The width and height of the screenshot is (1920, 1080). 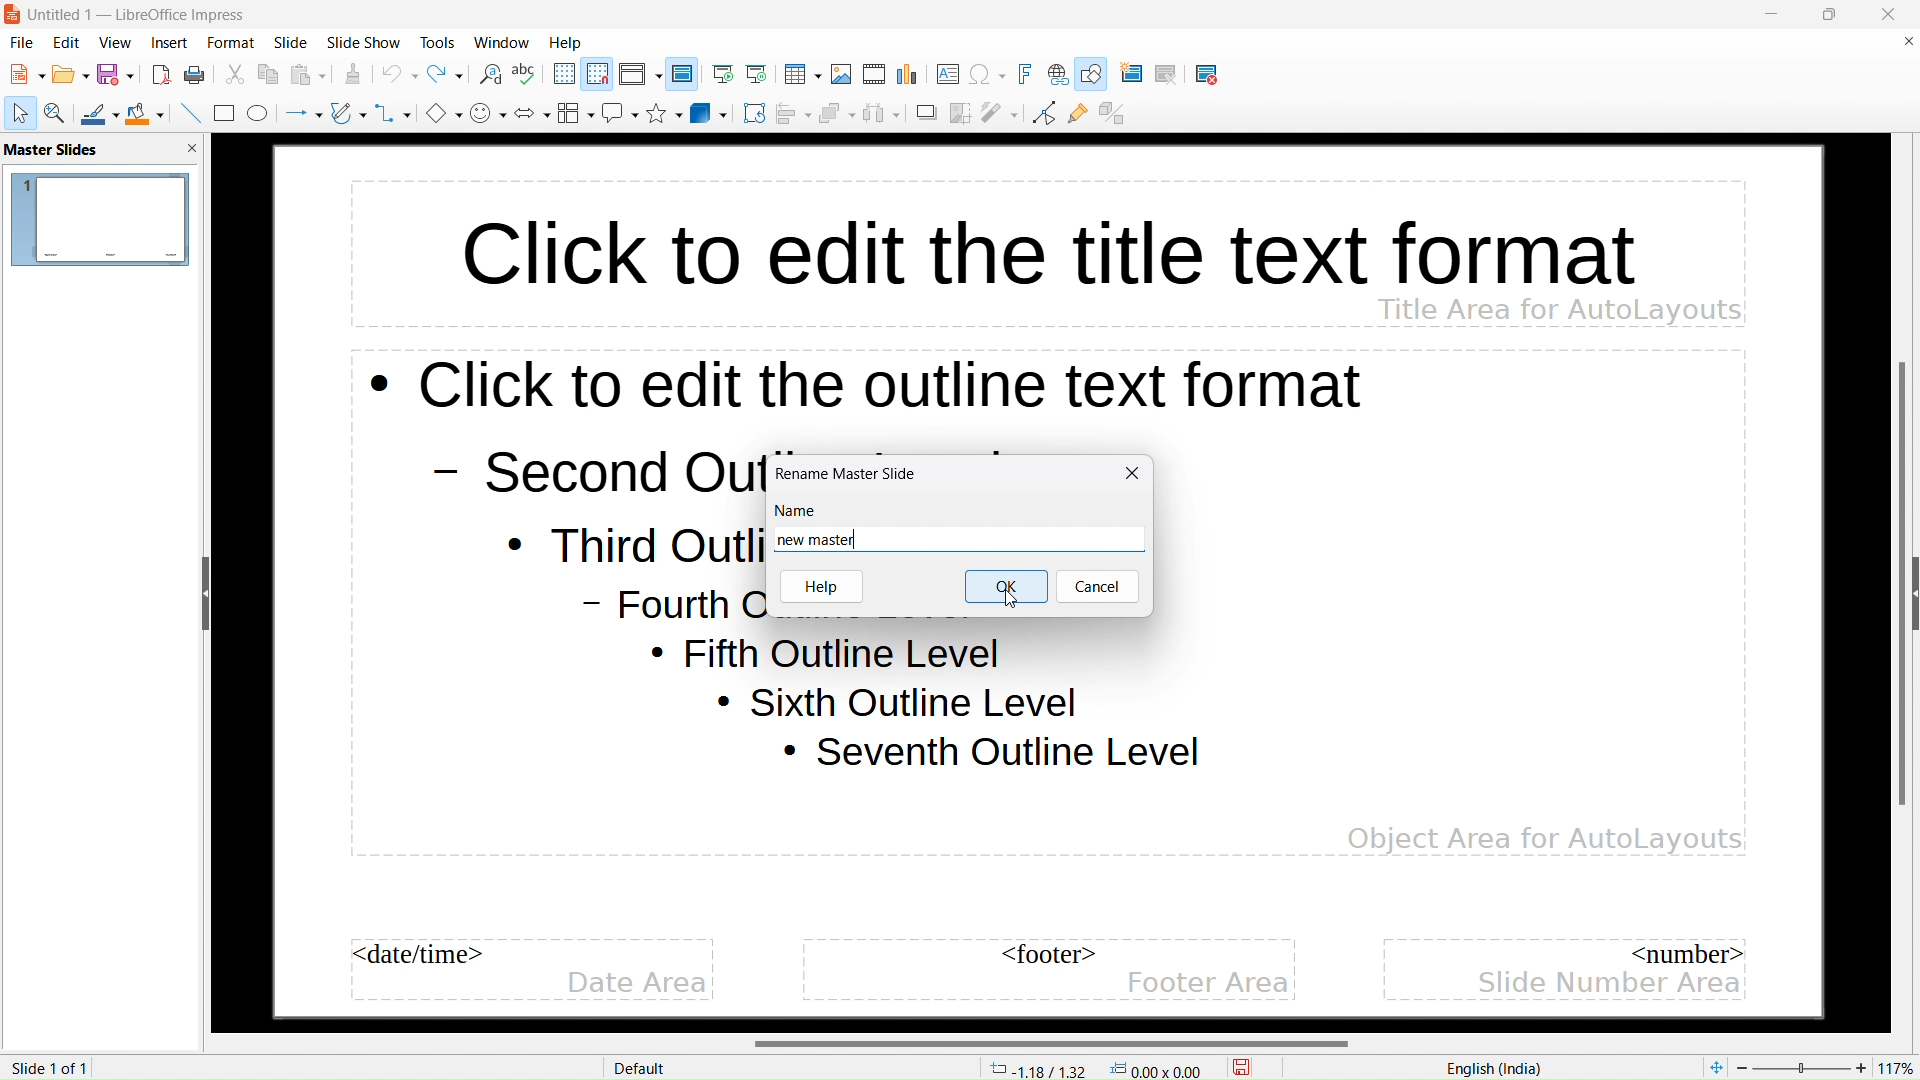 I want to click on tools, so click(x=438, y=43).